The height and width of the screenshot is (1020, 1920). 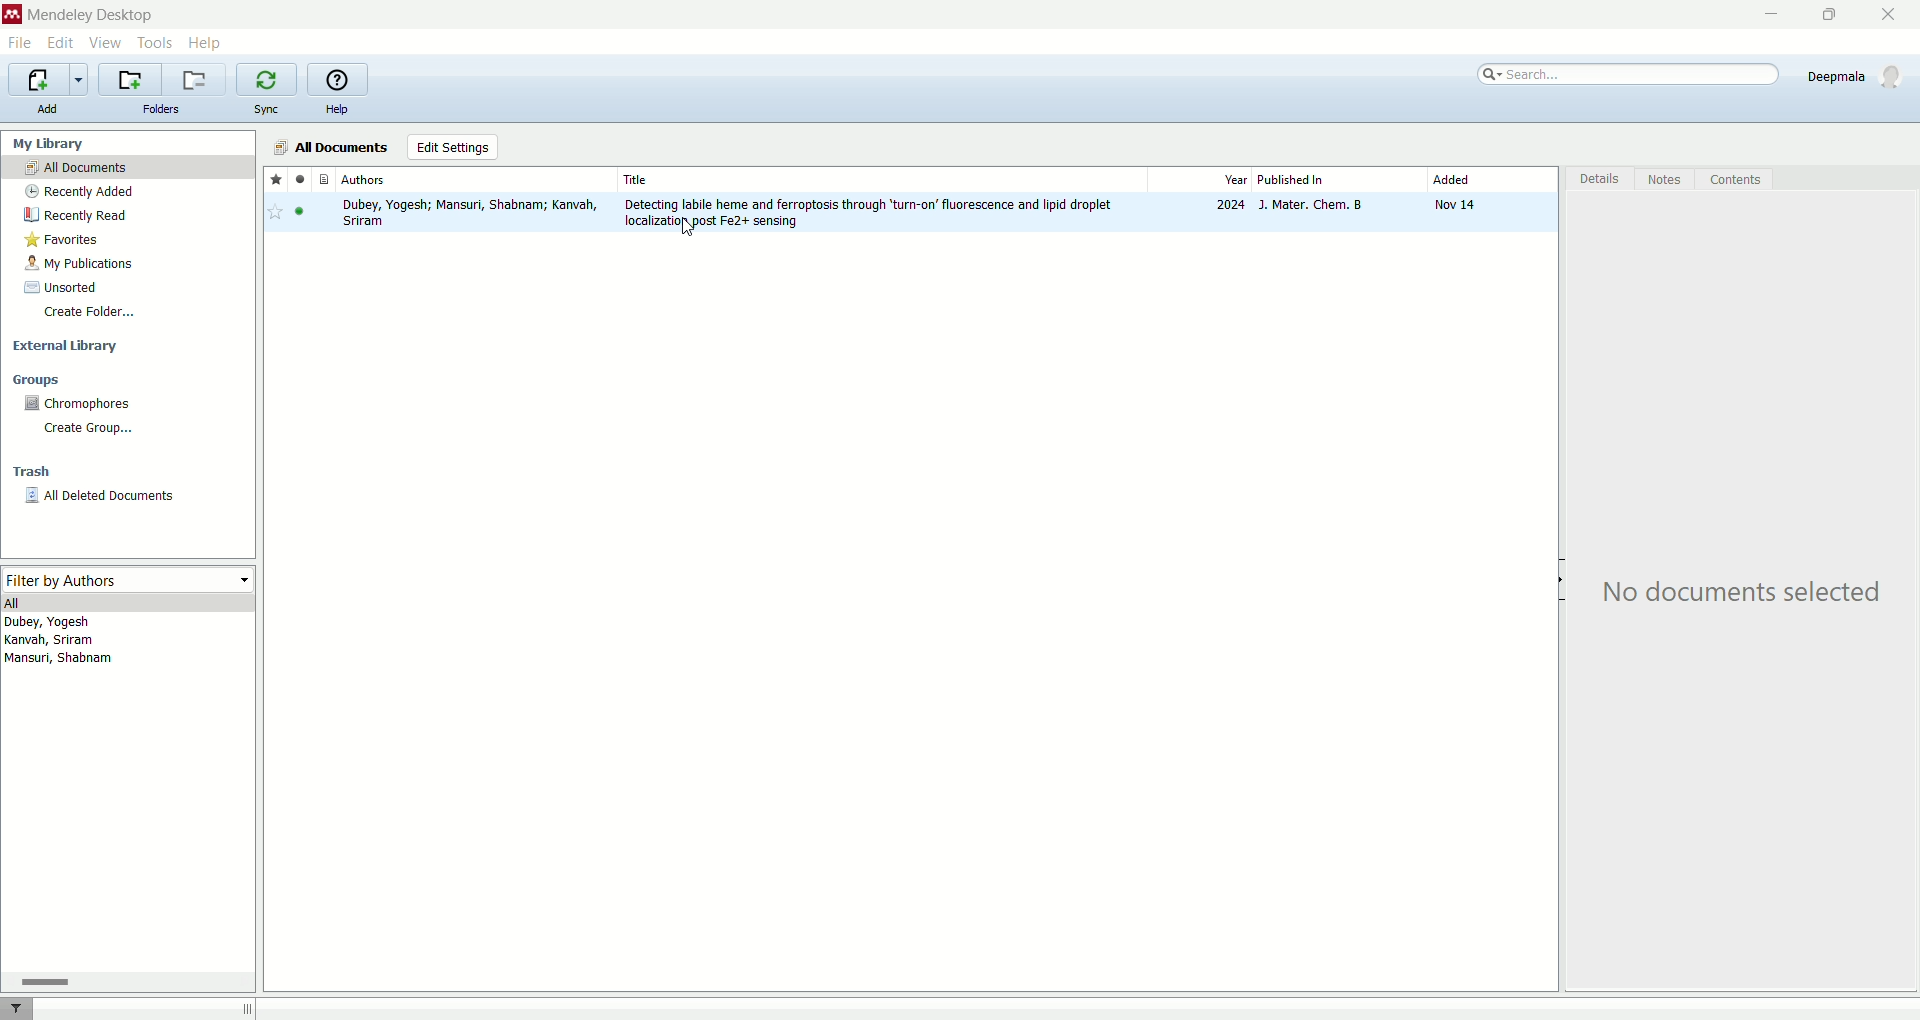 I want to click on kanvah, sriram, so click(x=49, y=641).